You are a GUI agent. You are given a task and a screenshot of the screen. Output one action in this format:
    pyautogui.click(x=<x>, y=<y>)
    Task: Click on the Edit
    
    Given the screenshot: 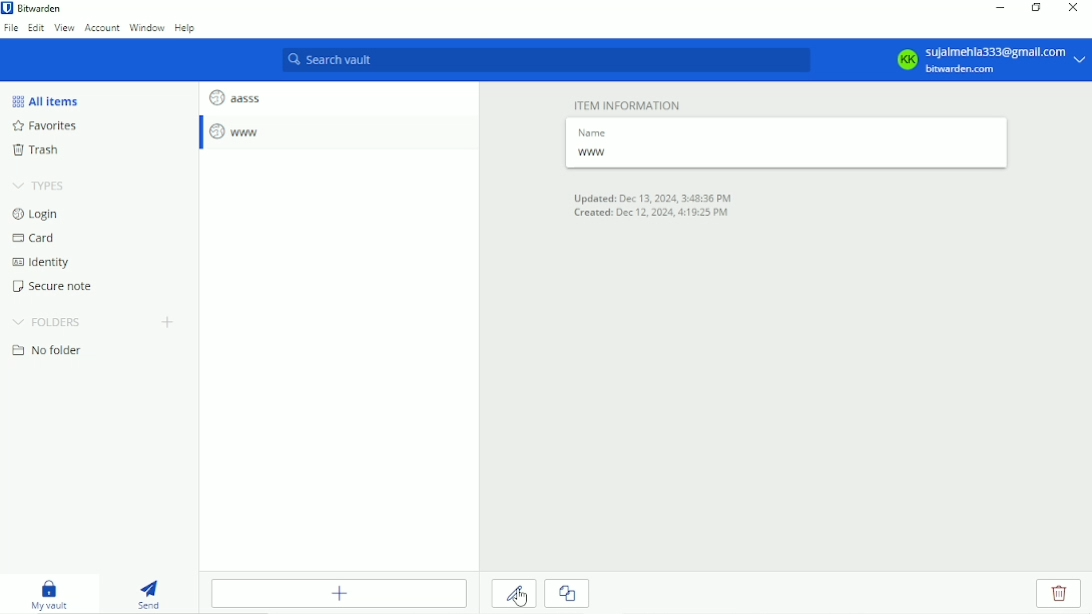 What is the action you would take?
    pyautogui.click(x=514, y=595)
    